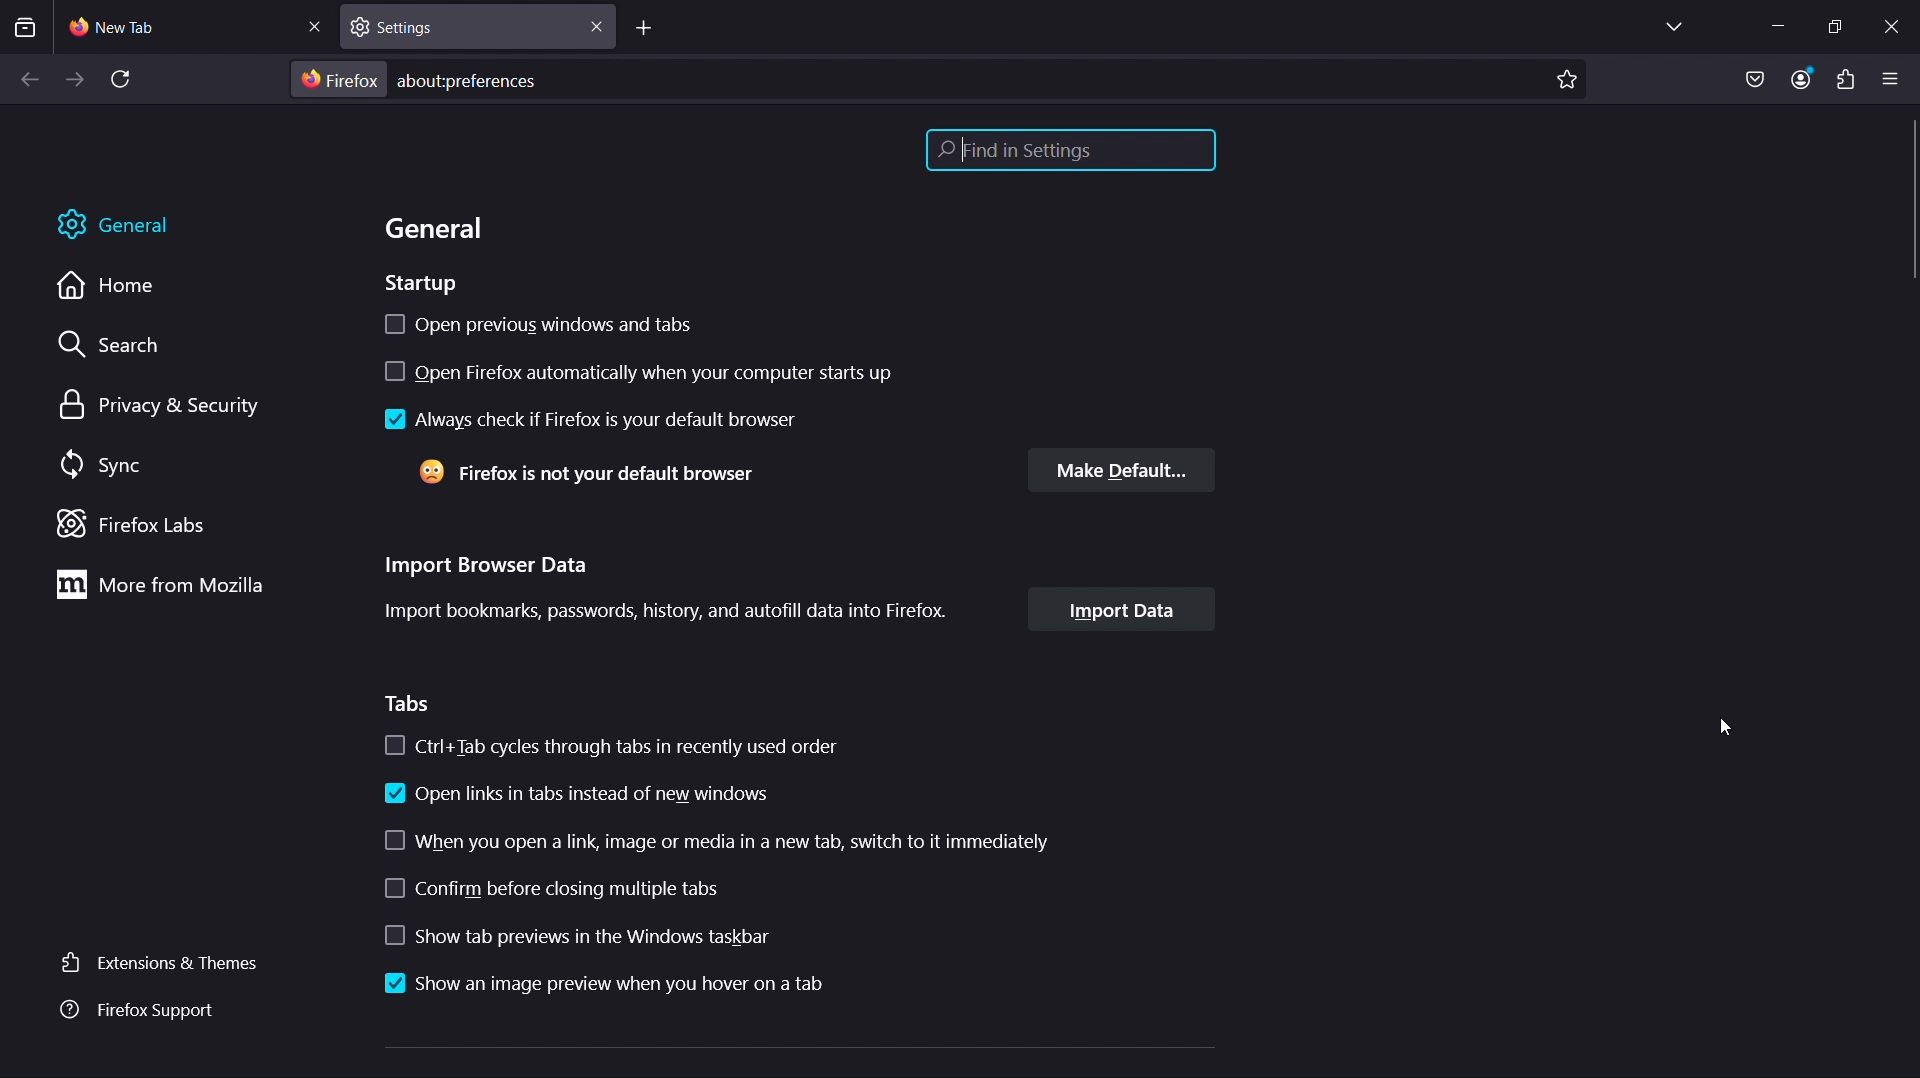 The height and width of the screenshot is (1078, 1920). What do you see at coordinates (115, 222) in the screenshot?
I see `General` at bounding box center [115, 222].